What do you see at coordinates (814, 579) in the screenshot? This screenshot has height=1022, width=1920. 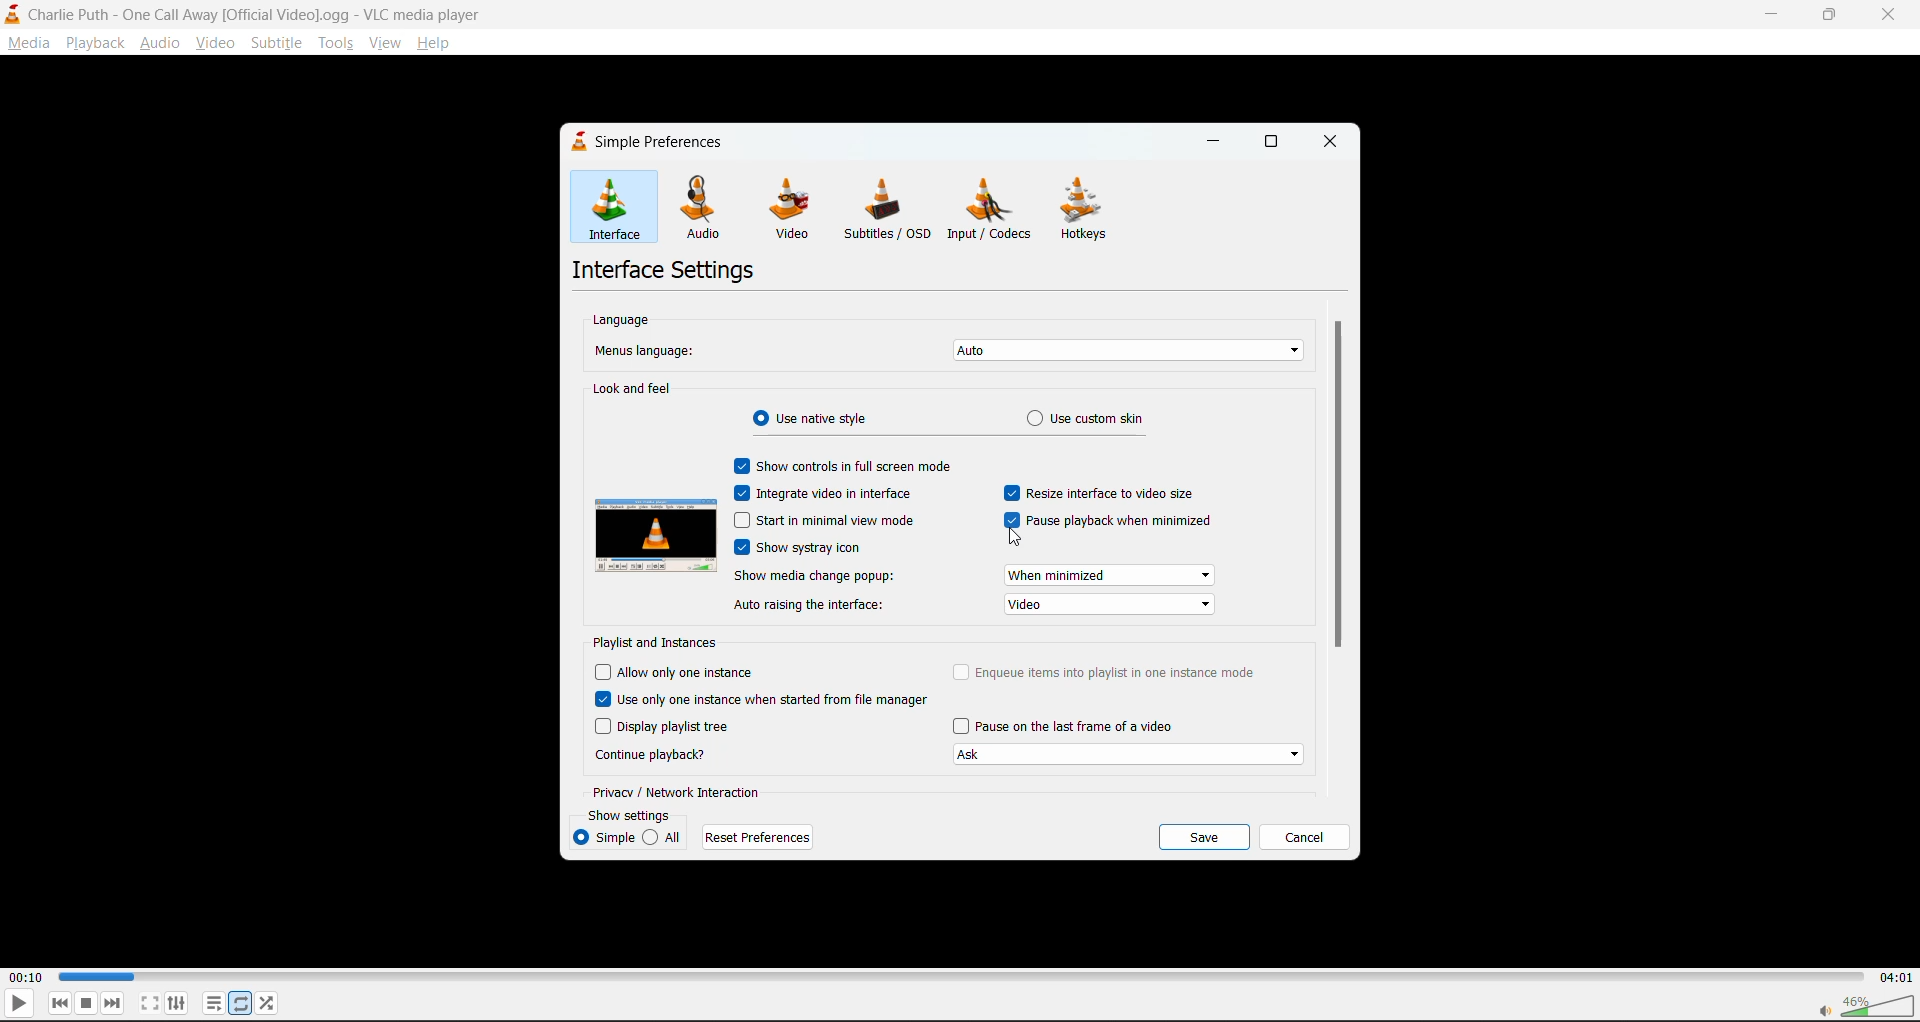 I see `show media change popup` at bounding box center [814, 579].